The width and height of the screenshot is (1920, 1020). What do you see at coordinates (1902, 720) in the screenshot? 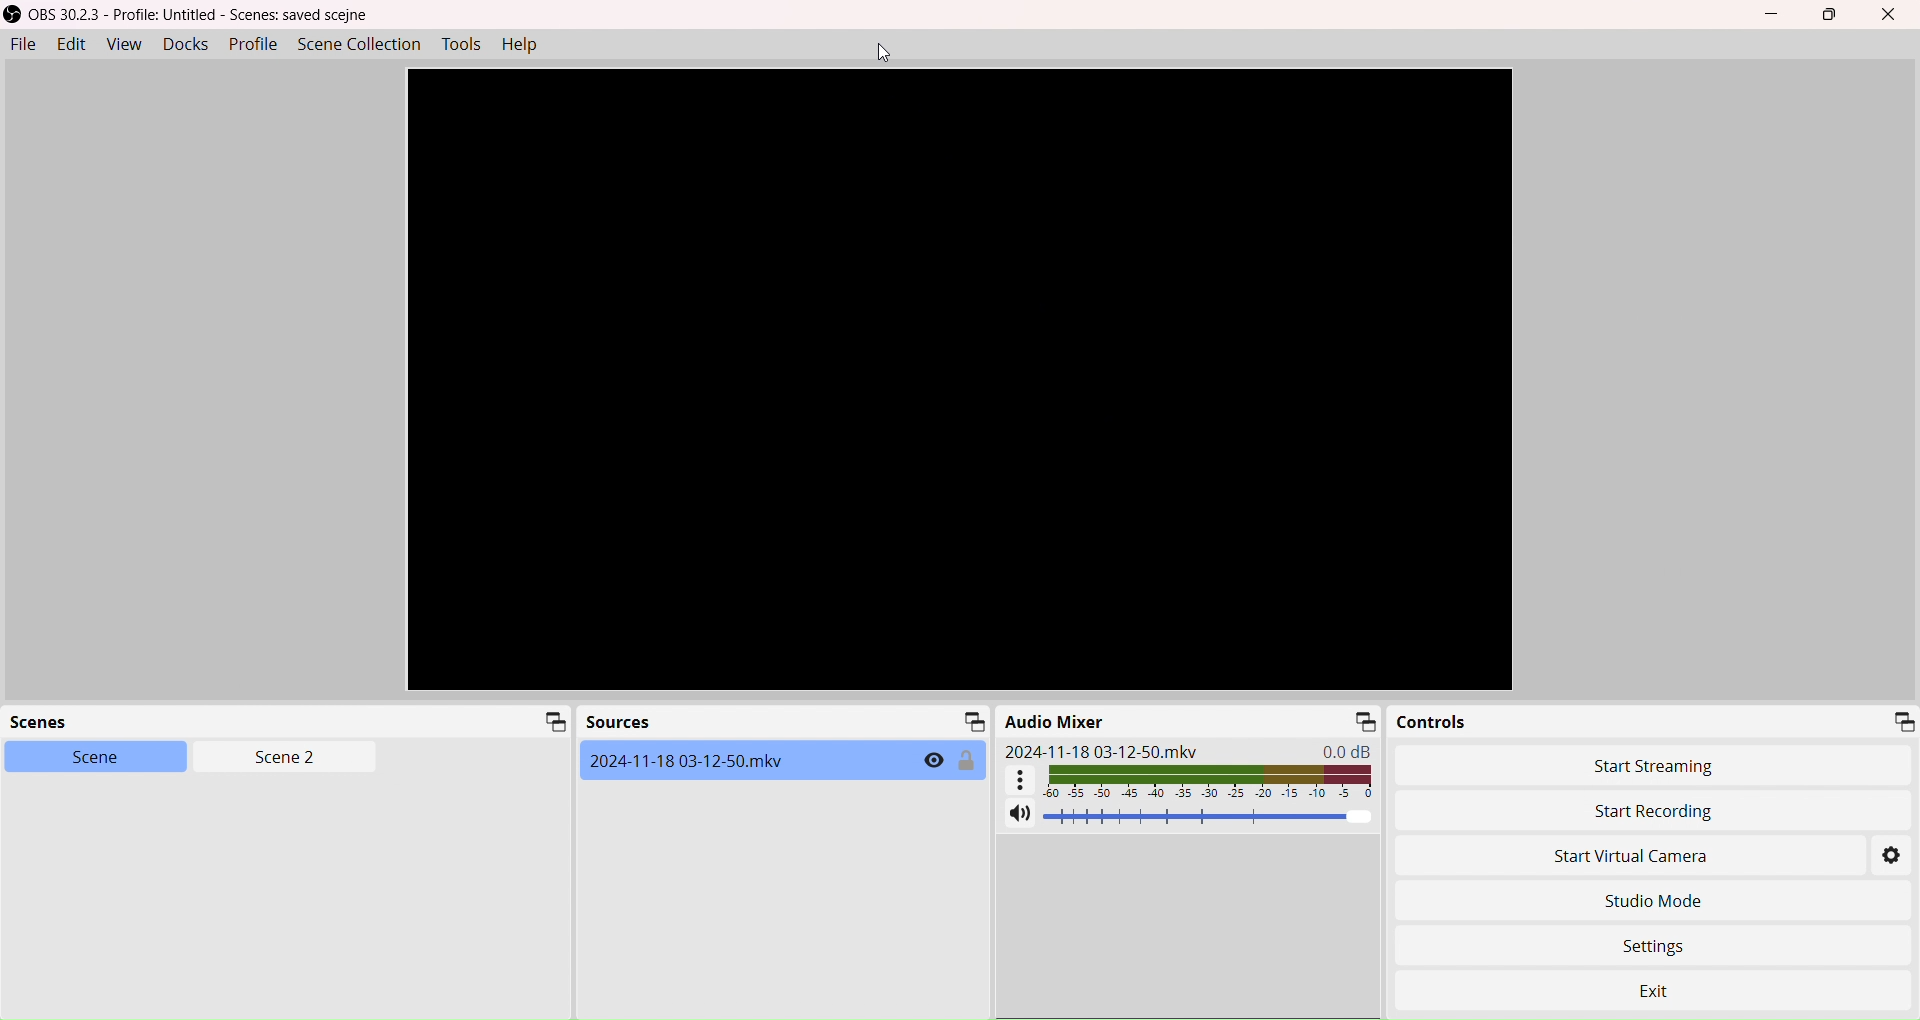
I see `Expand` at bounding box center [1902, 720].